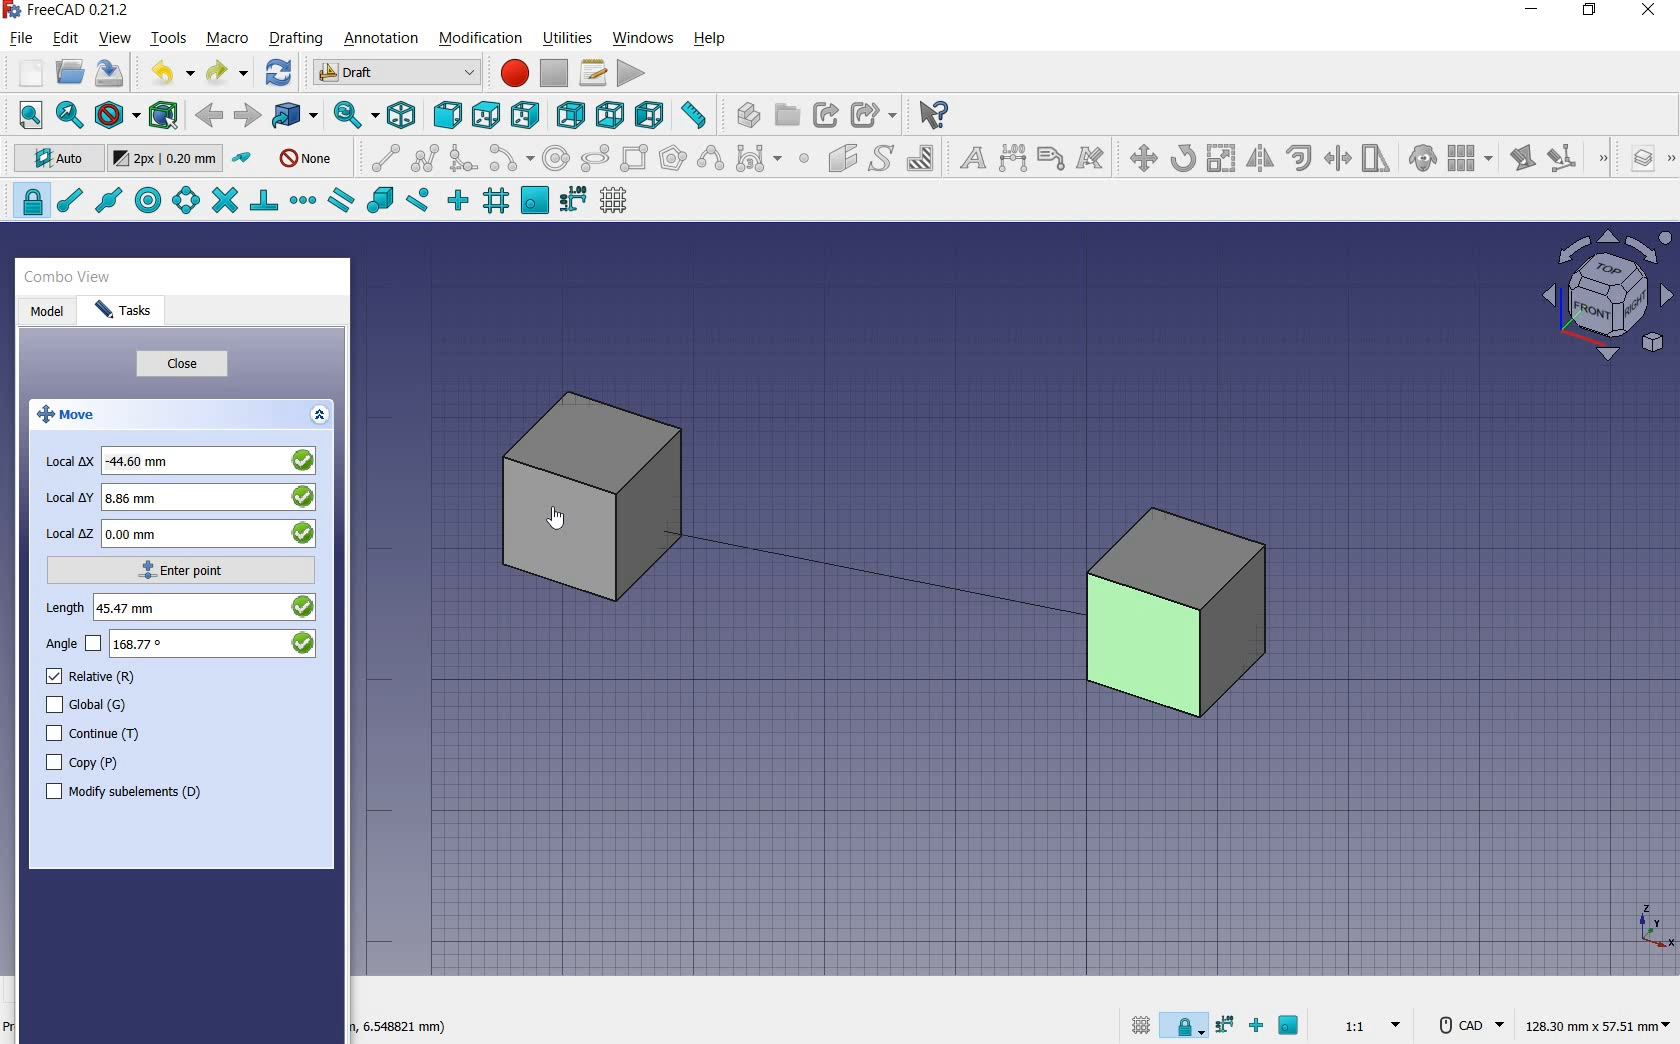 The width and height of the screenshot is (1680, 1044). What do you see at coordinates (496, 202) in the screenshot?
I see `snap grid` at bounding box center [496, 202].